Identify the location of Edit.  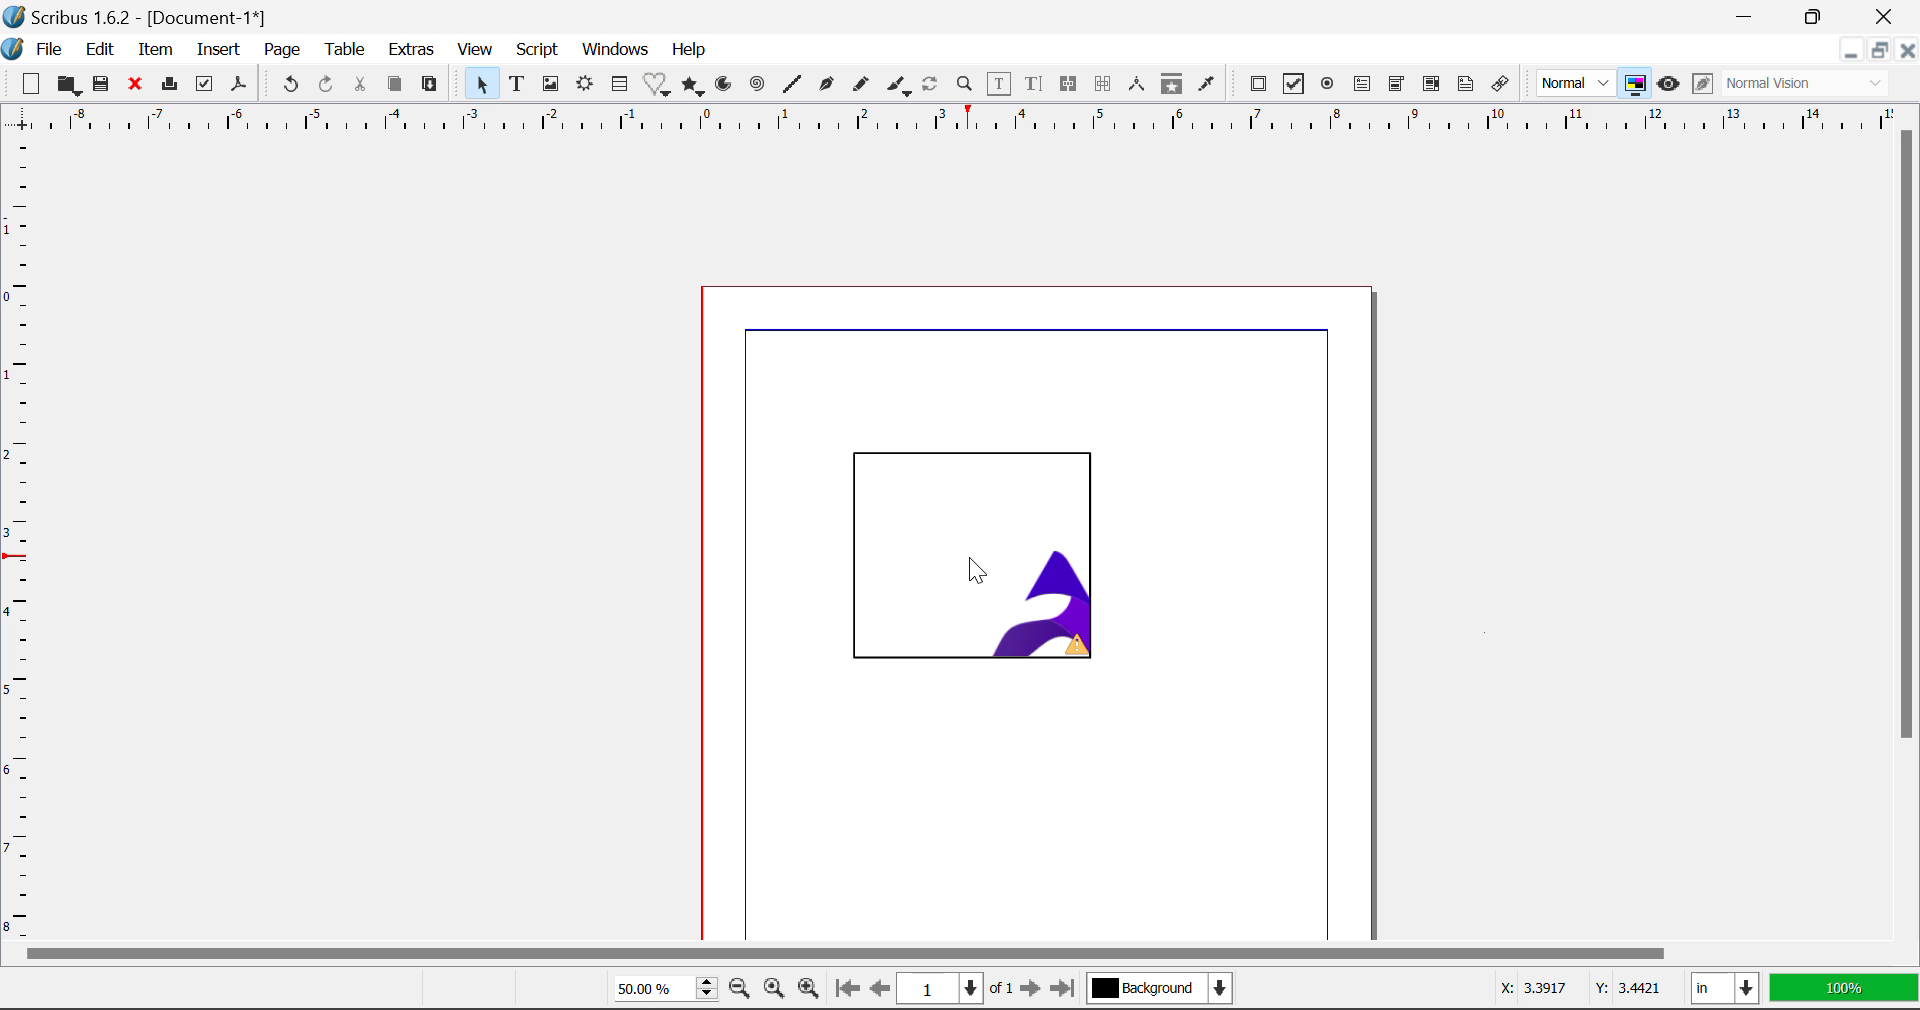
(102, 50).